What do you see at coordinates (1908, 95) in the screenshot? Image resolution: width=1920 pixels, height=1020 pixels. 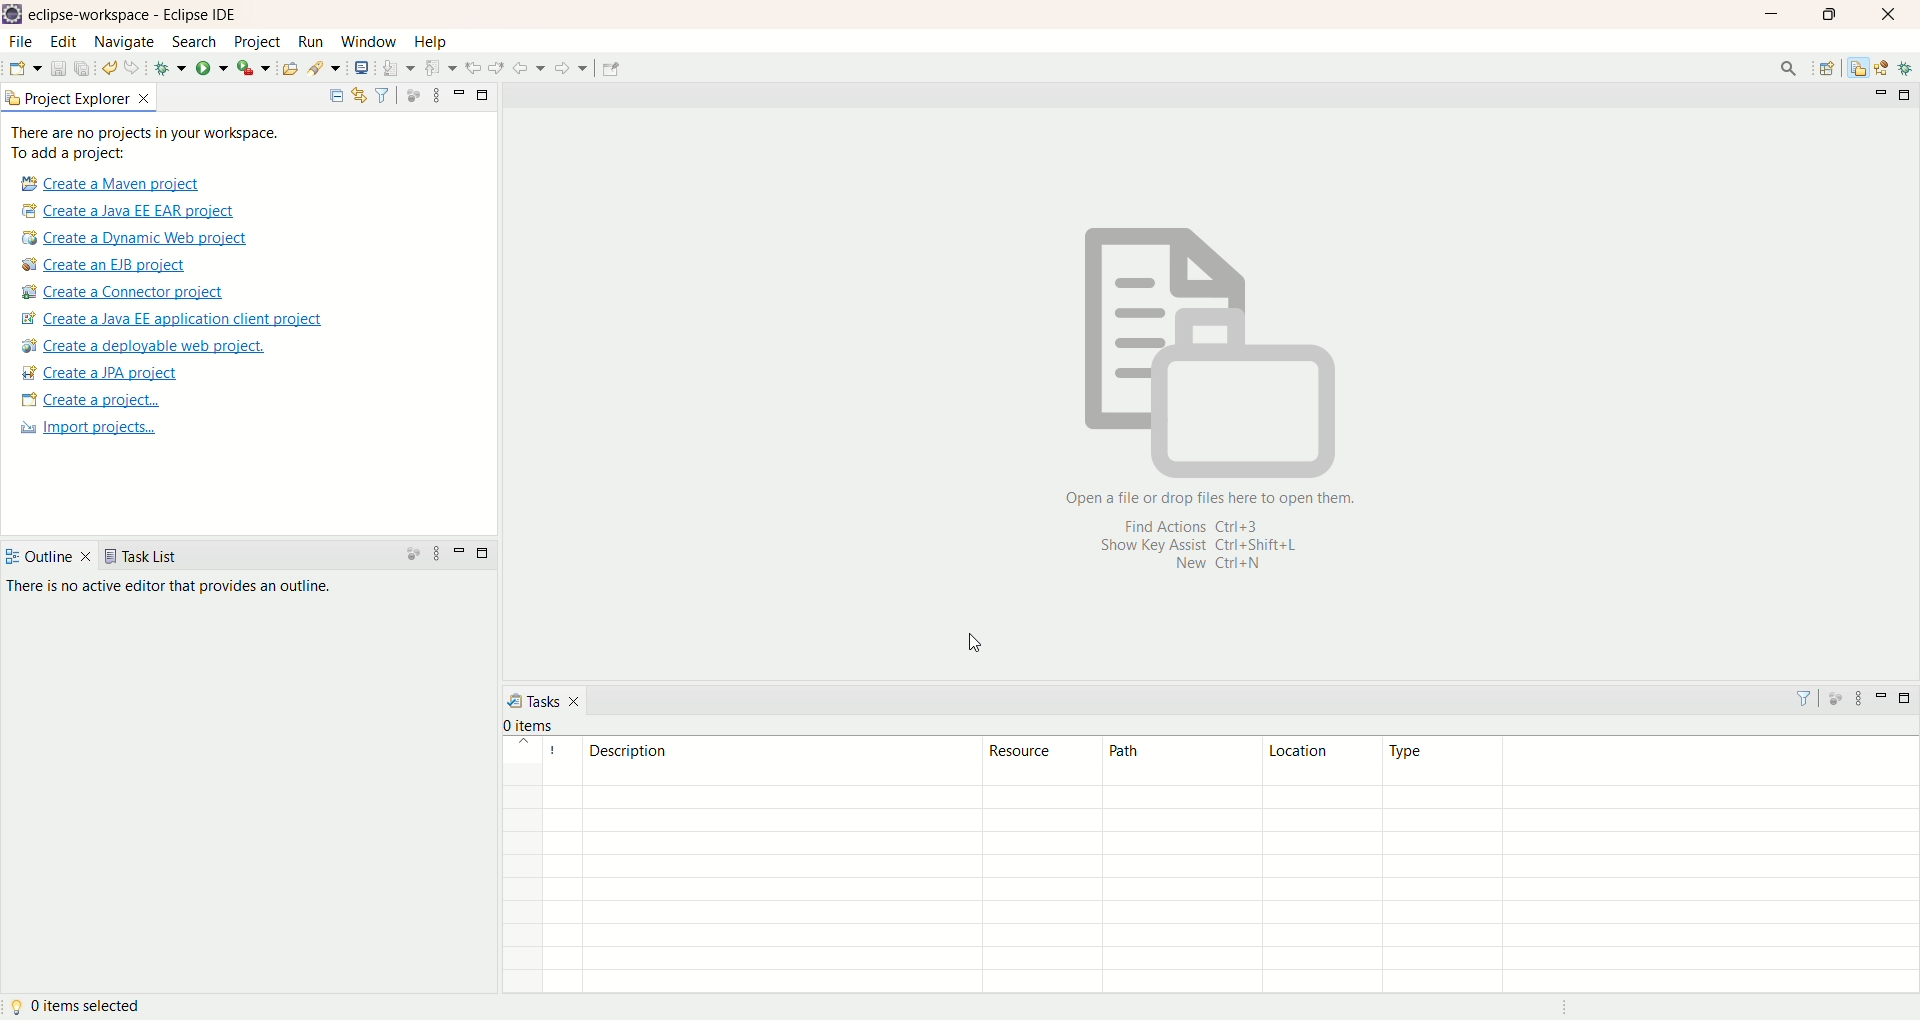 I see `maximize` at bounding box center [1908, 95].